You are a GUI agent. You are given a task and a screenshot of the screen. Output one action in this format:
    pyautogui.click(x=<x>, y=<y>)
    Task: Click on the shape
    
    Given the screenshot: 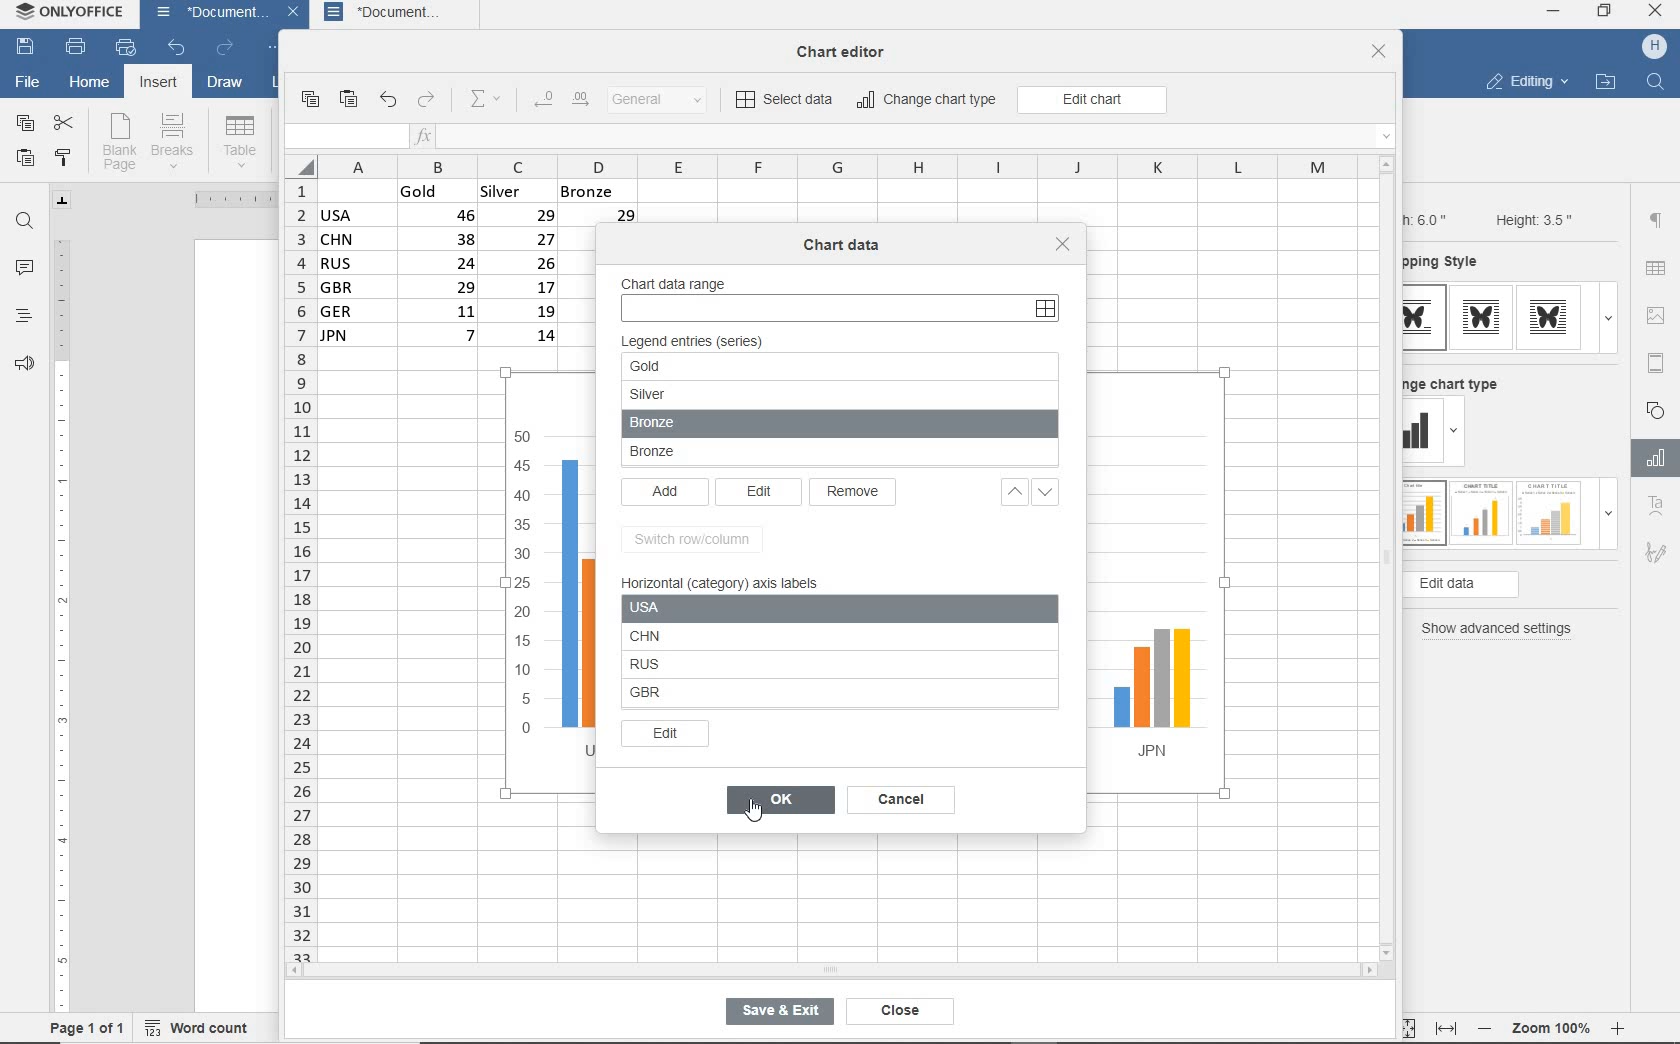 What is the action you would take?
    pyautogui.click(x=1658, y=409)
    